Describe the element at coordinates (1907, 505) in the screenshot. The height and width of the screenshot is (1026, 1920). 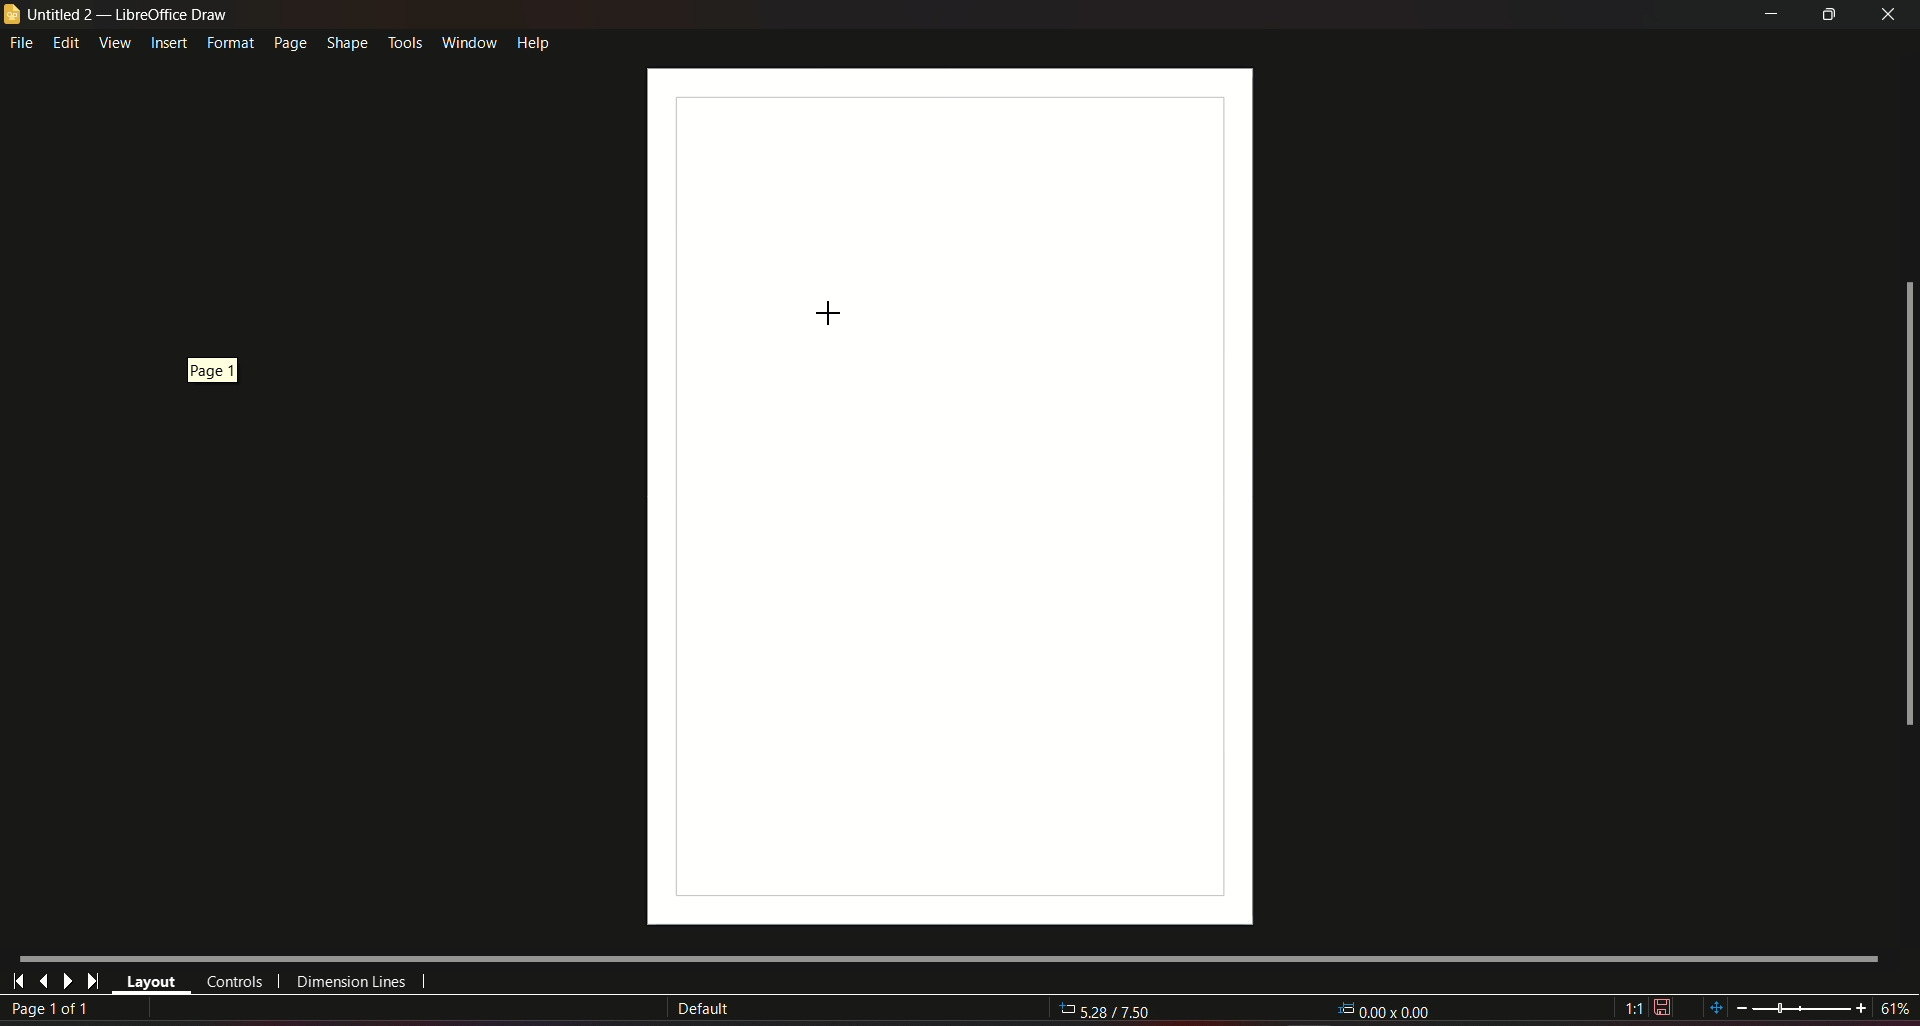
I see `scrollbar` at that location.